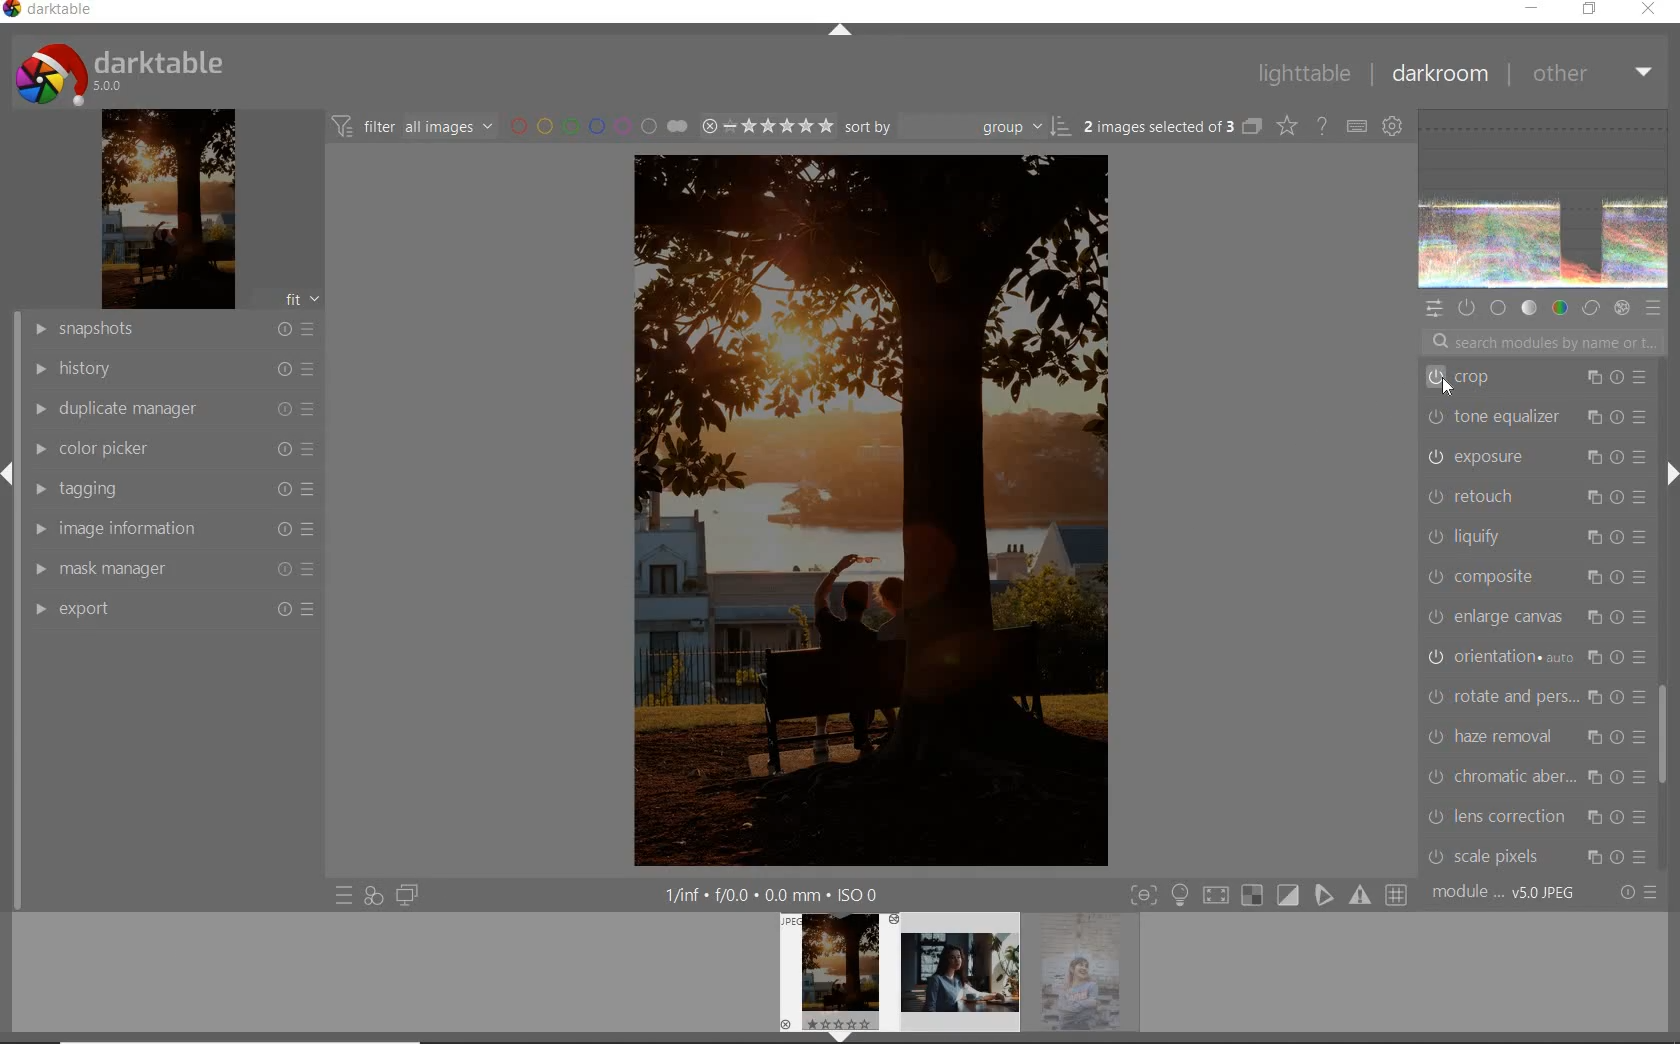 Image resolution: width=1680 pixels, height=1044 pixels. I want to click on retouch, so click(1534, 494).